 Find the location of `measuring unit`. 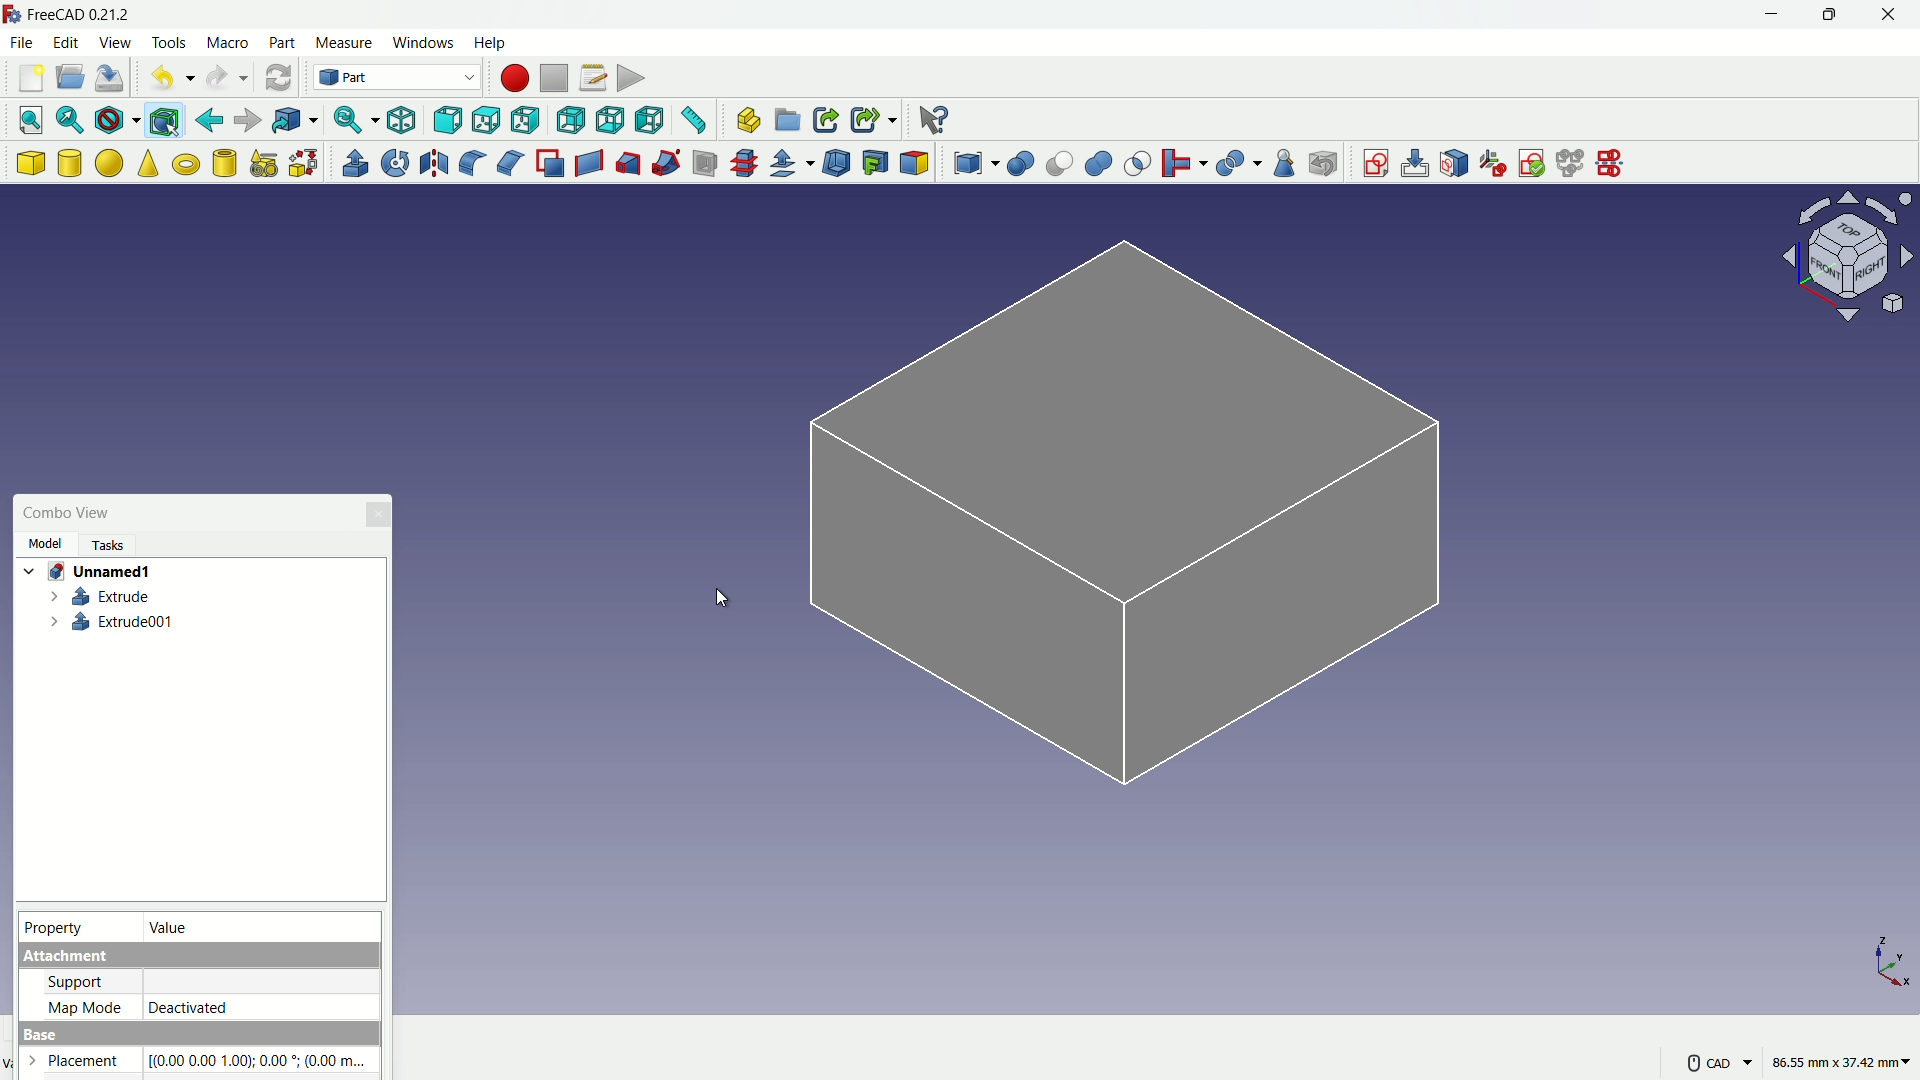

measuring unit is located at coordinates (1842, 1062).